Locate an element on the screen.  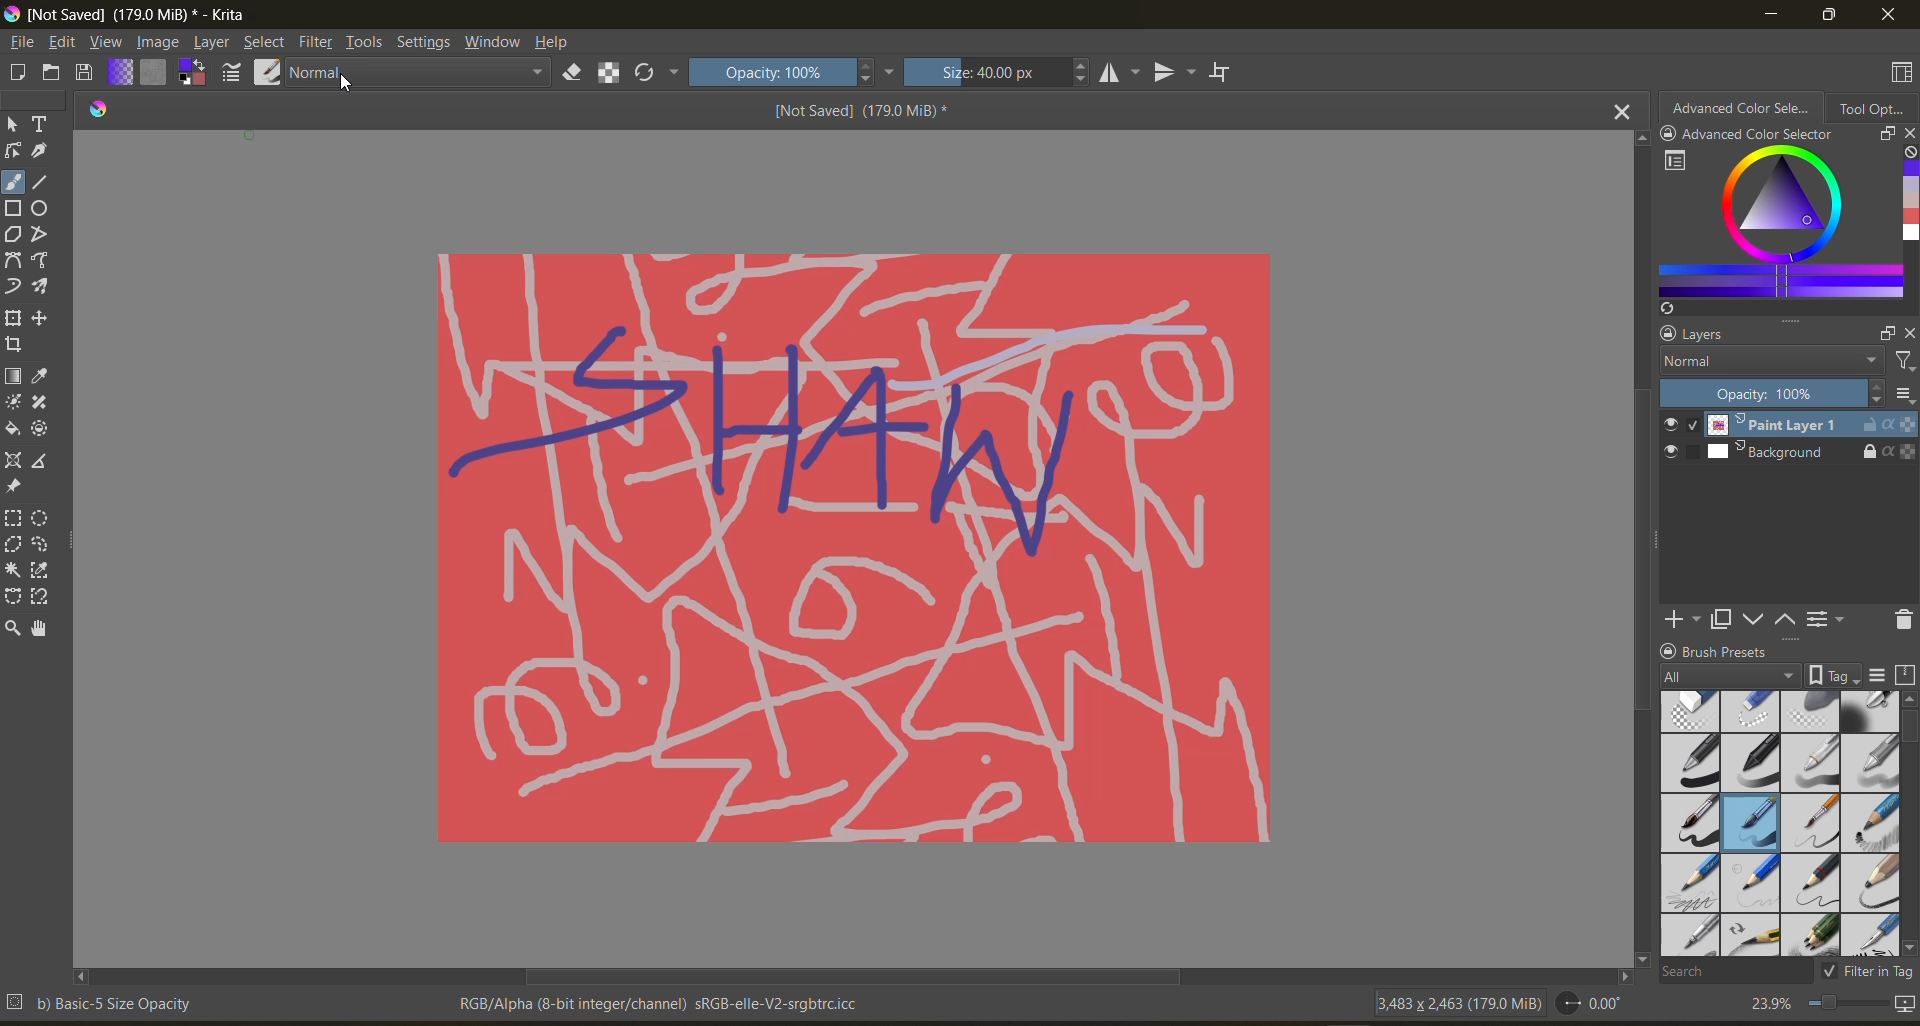
free hand path tool is located at coordinates (44, 260).